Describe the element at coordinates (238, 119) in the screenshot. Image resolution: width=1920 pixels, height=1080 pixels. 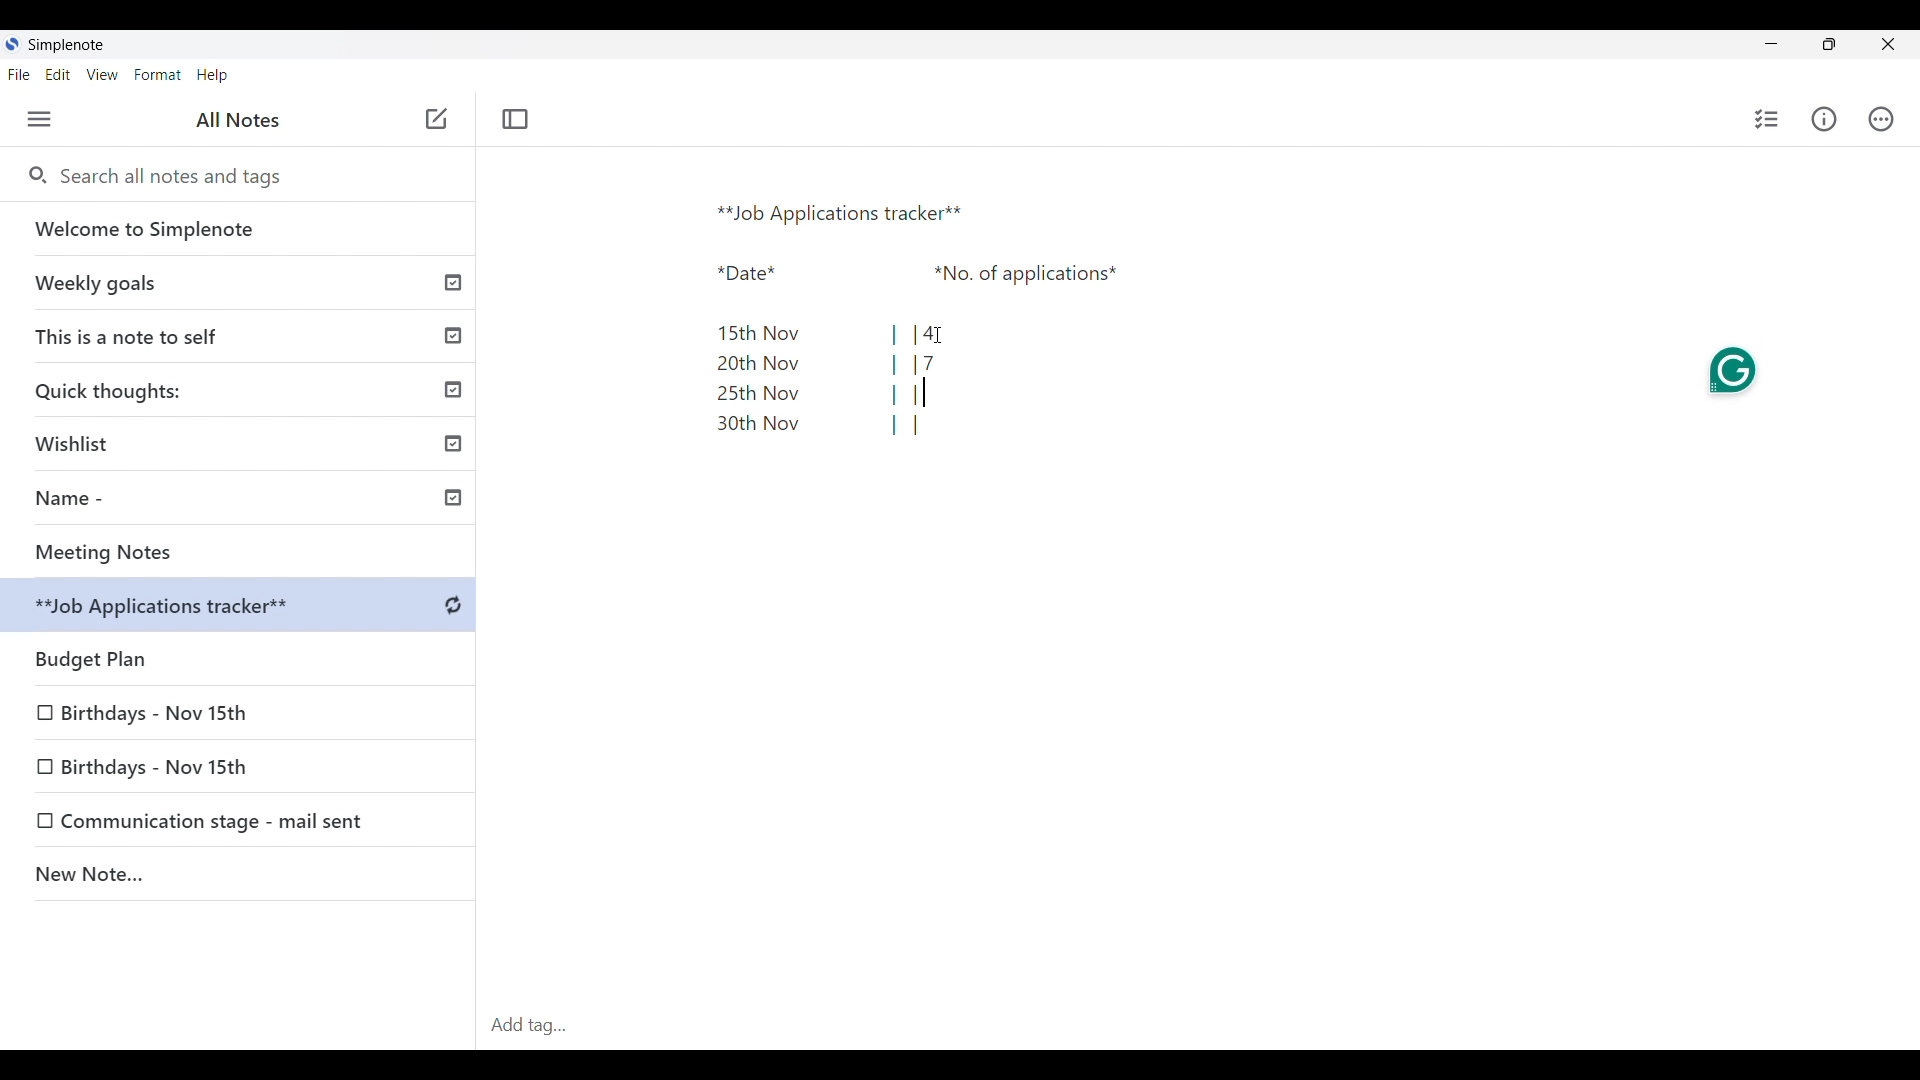
I see `All notes` at that location.